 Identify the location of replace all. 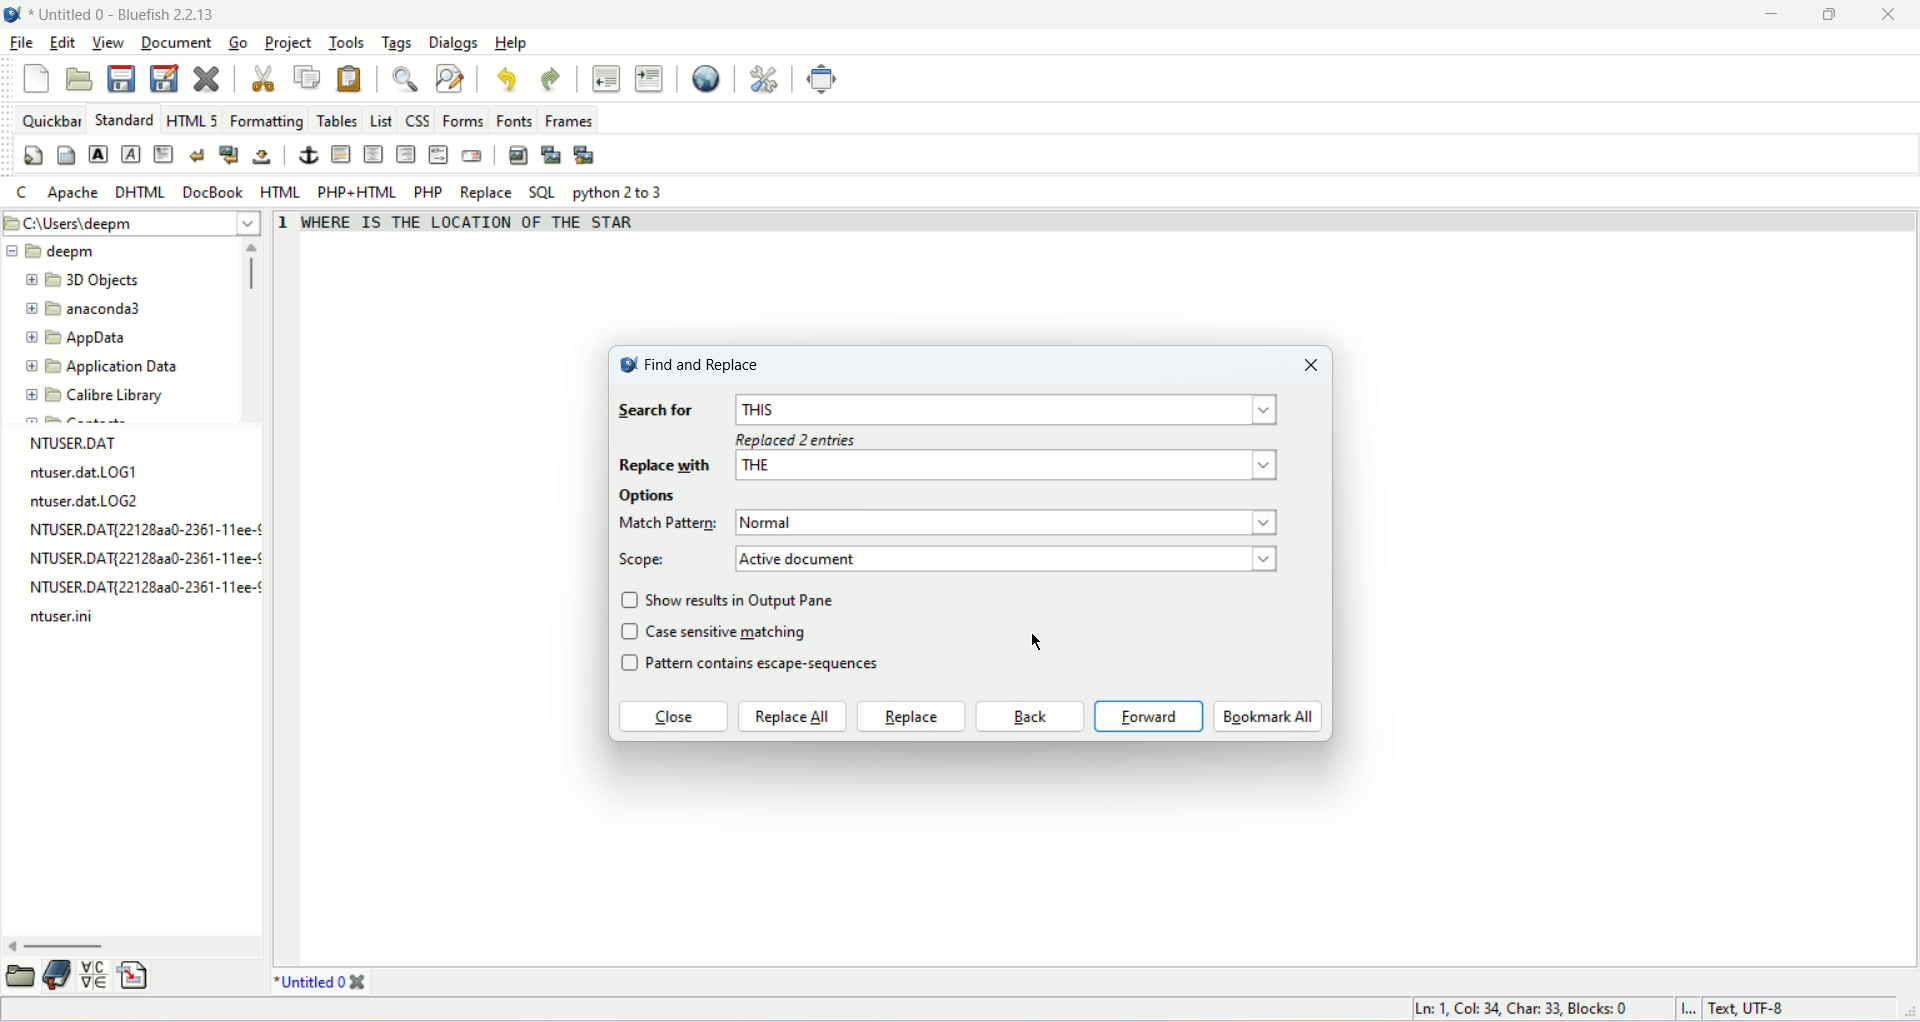
(793, 717).